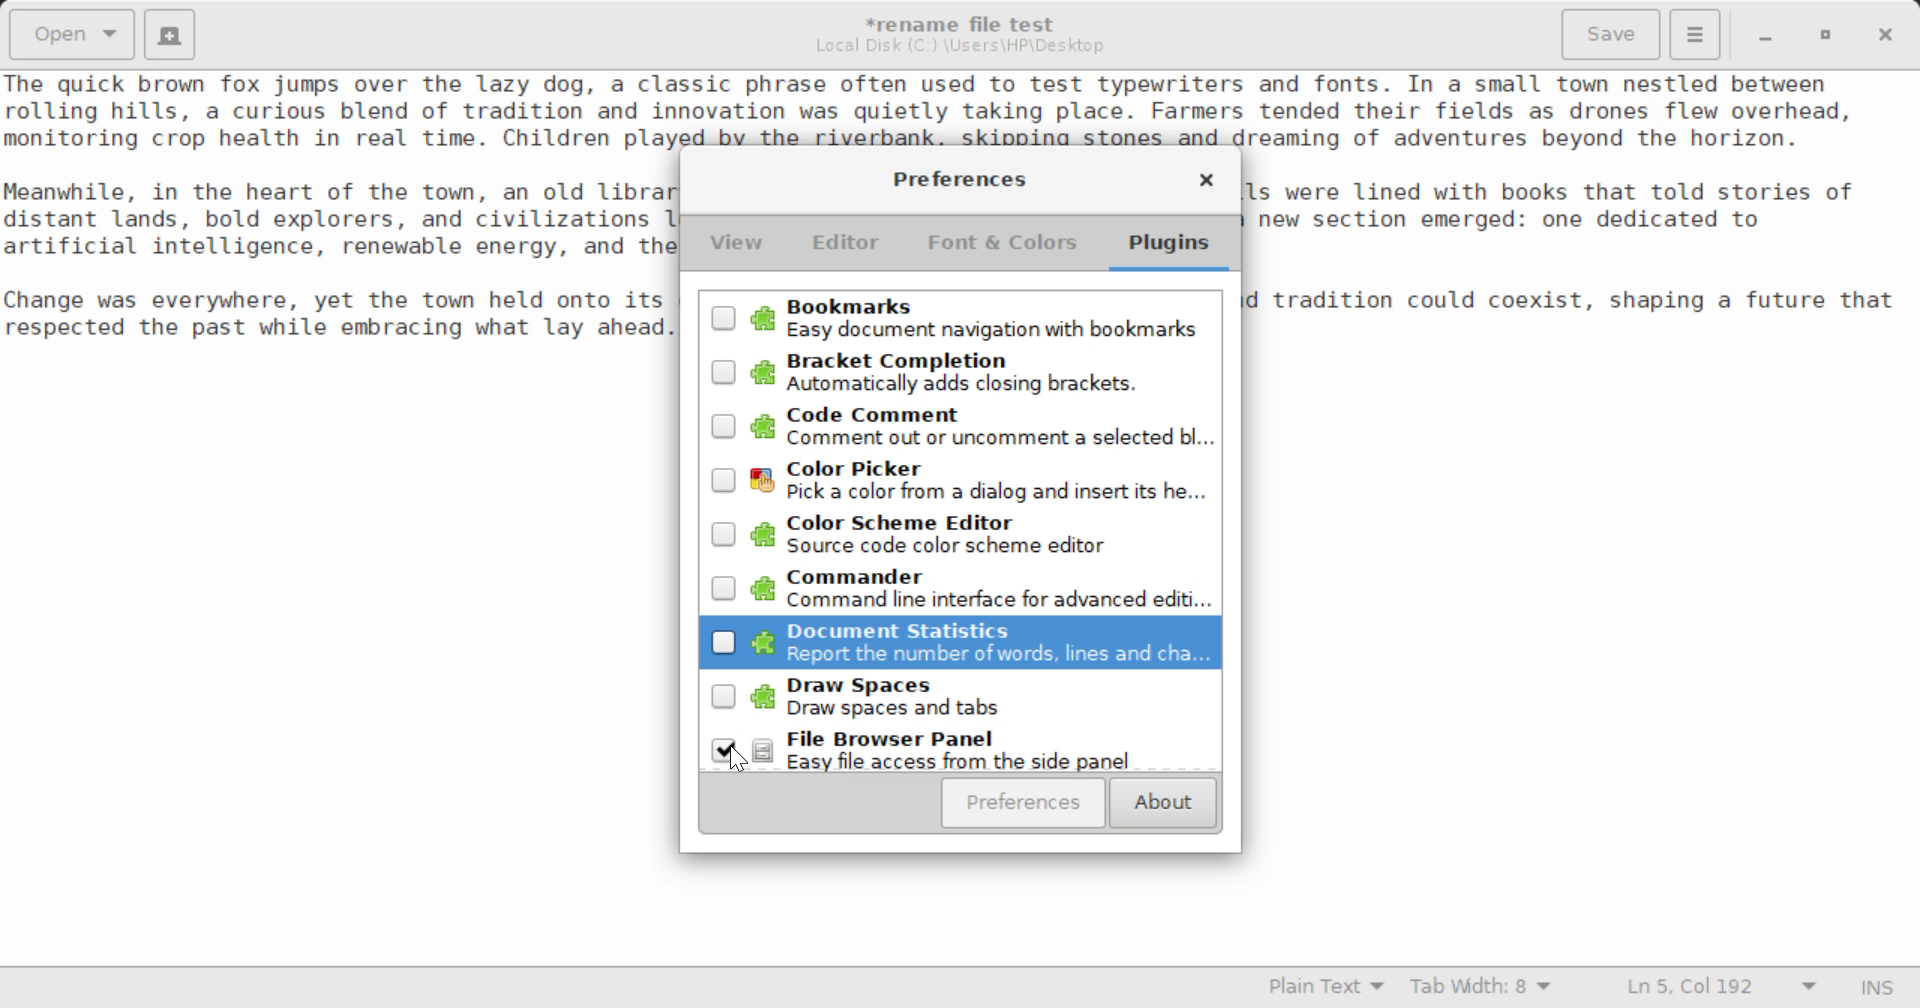  Describe the element at coordinates (1722, 989) in the screenshot. I see `Line & Character Count` at that location.